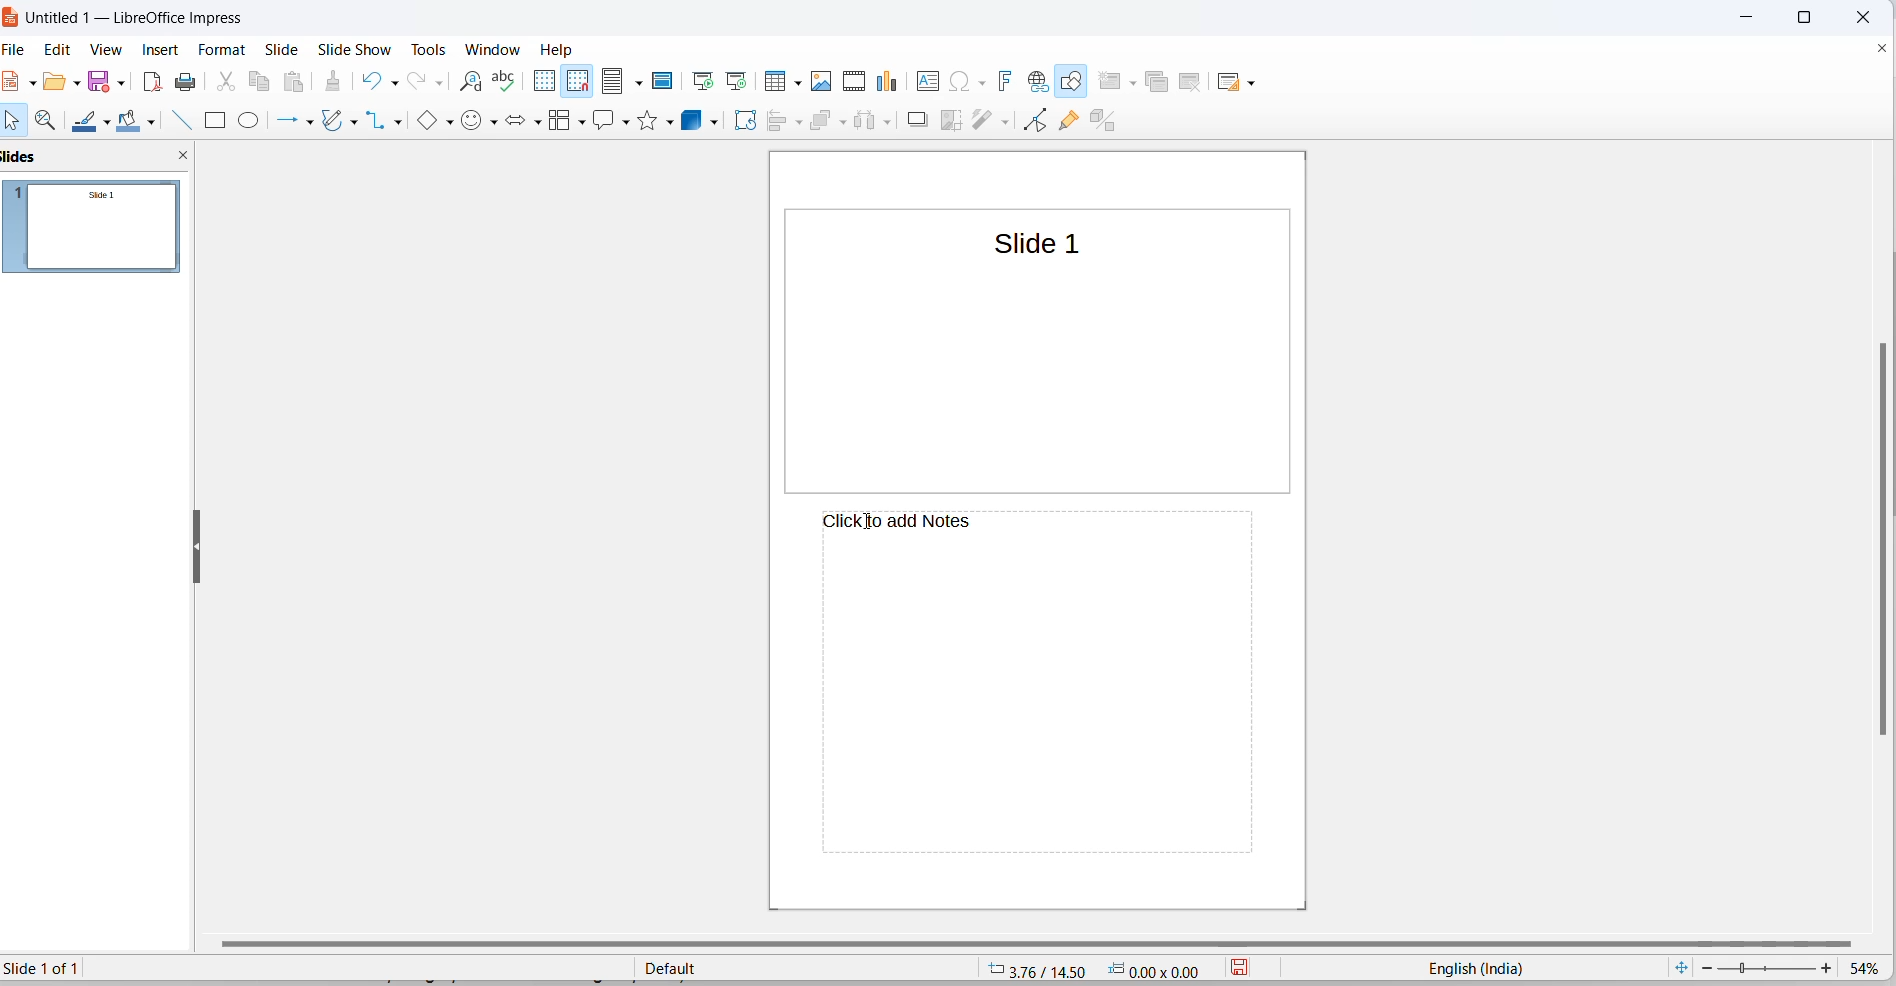  Describe the element at coordinates (15, 125) in the screenshot. I see `select` at that location.